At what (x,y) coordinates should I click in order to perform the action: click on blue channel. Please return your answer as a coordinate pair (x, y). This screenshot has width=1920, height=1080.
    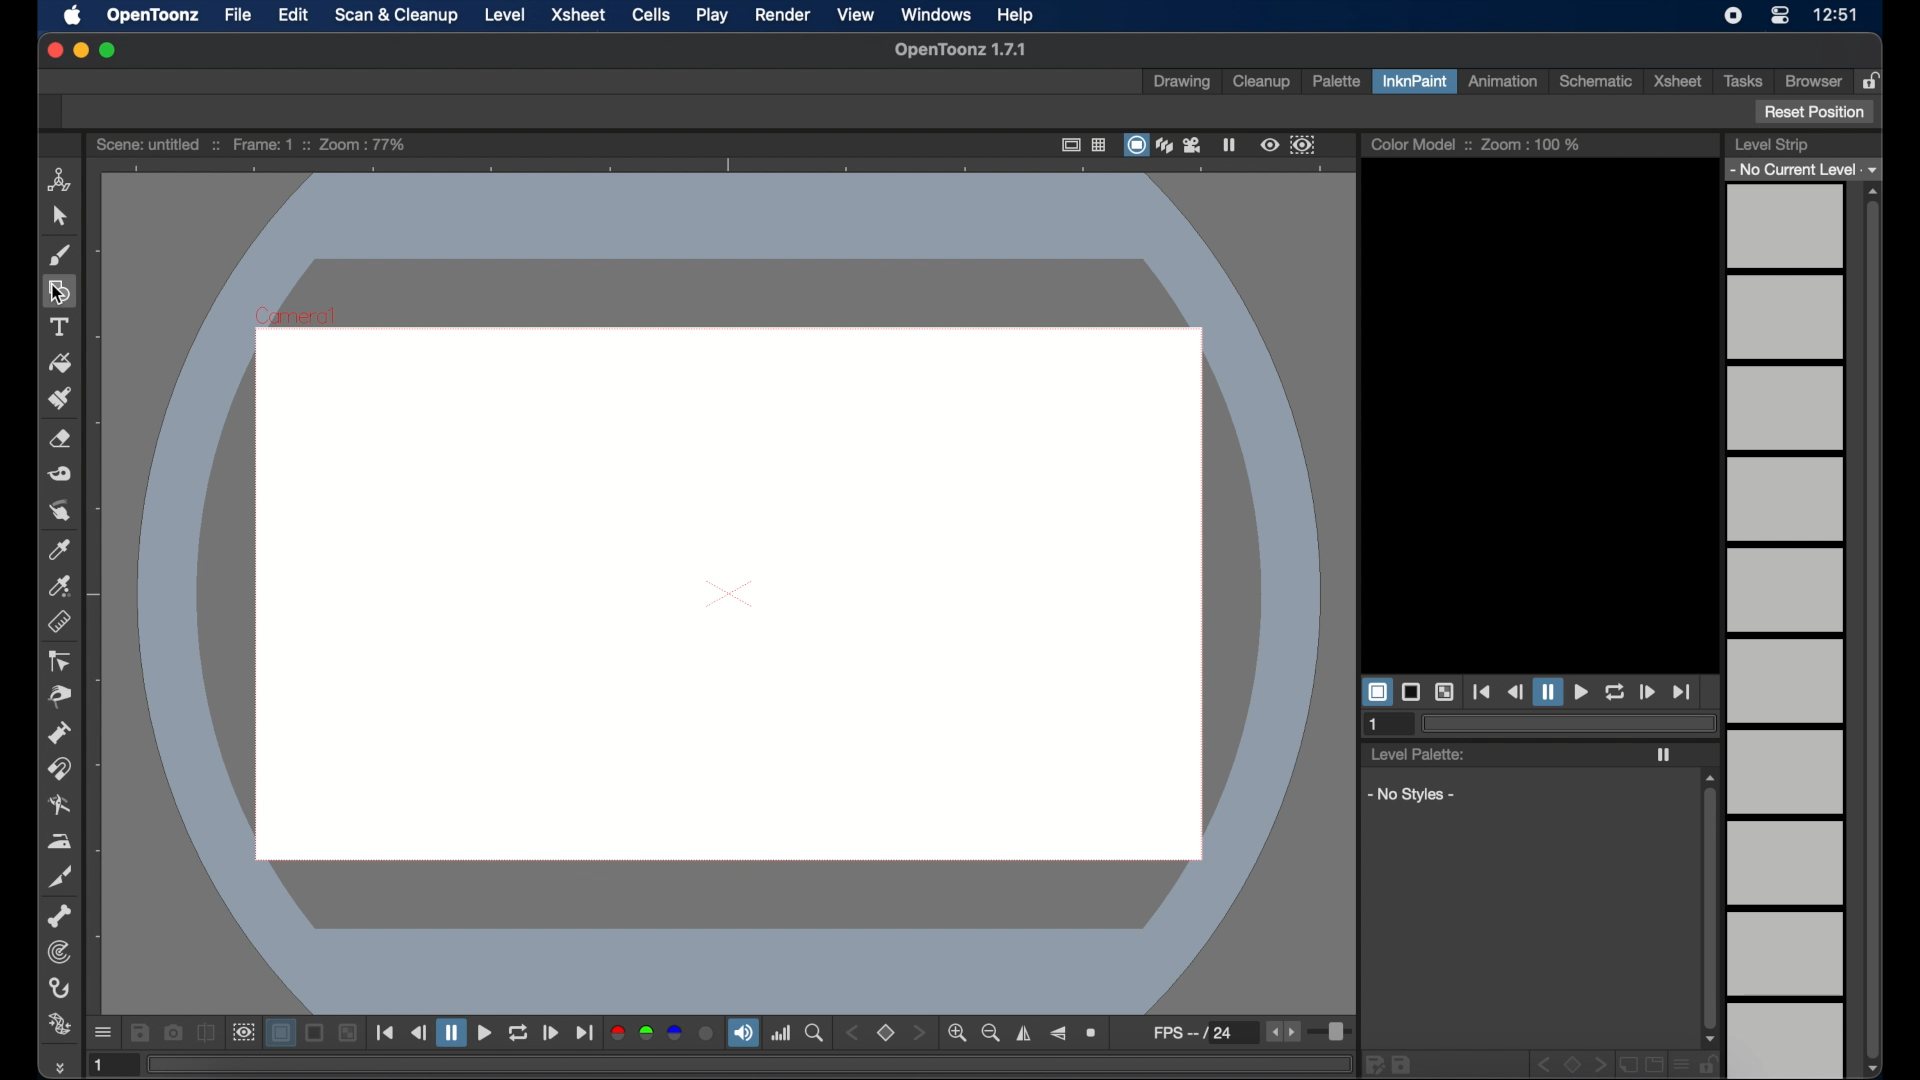
    Looking at the image, I should click on (674, 1032).